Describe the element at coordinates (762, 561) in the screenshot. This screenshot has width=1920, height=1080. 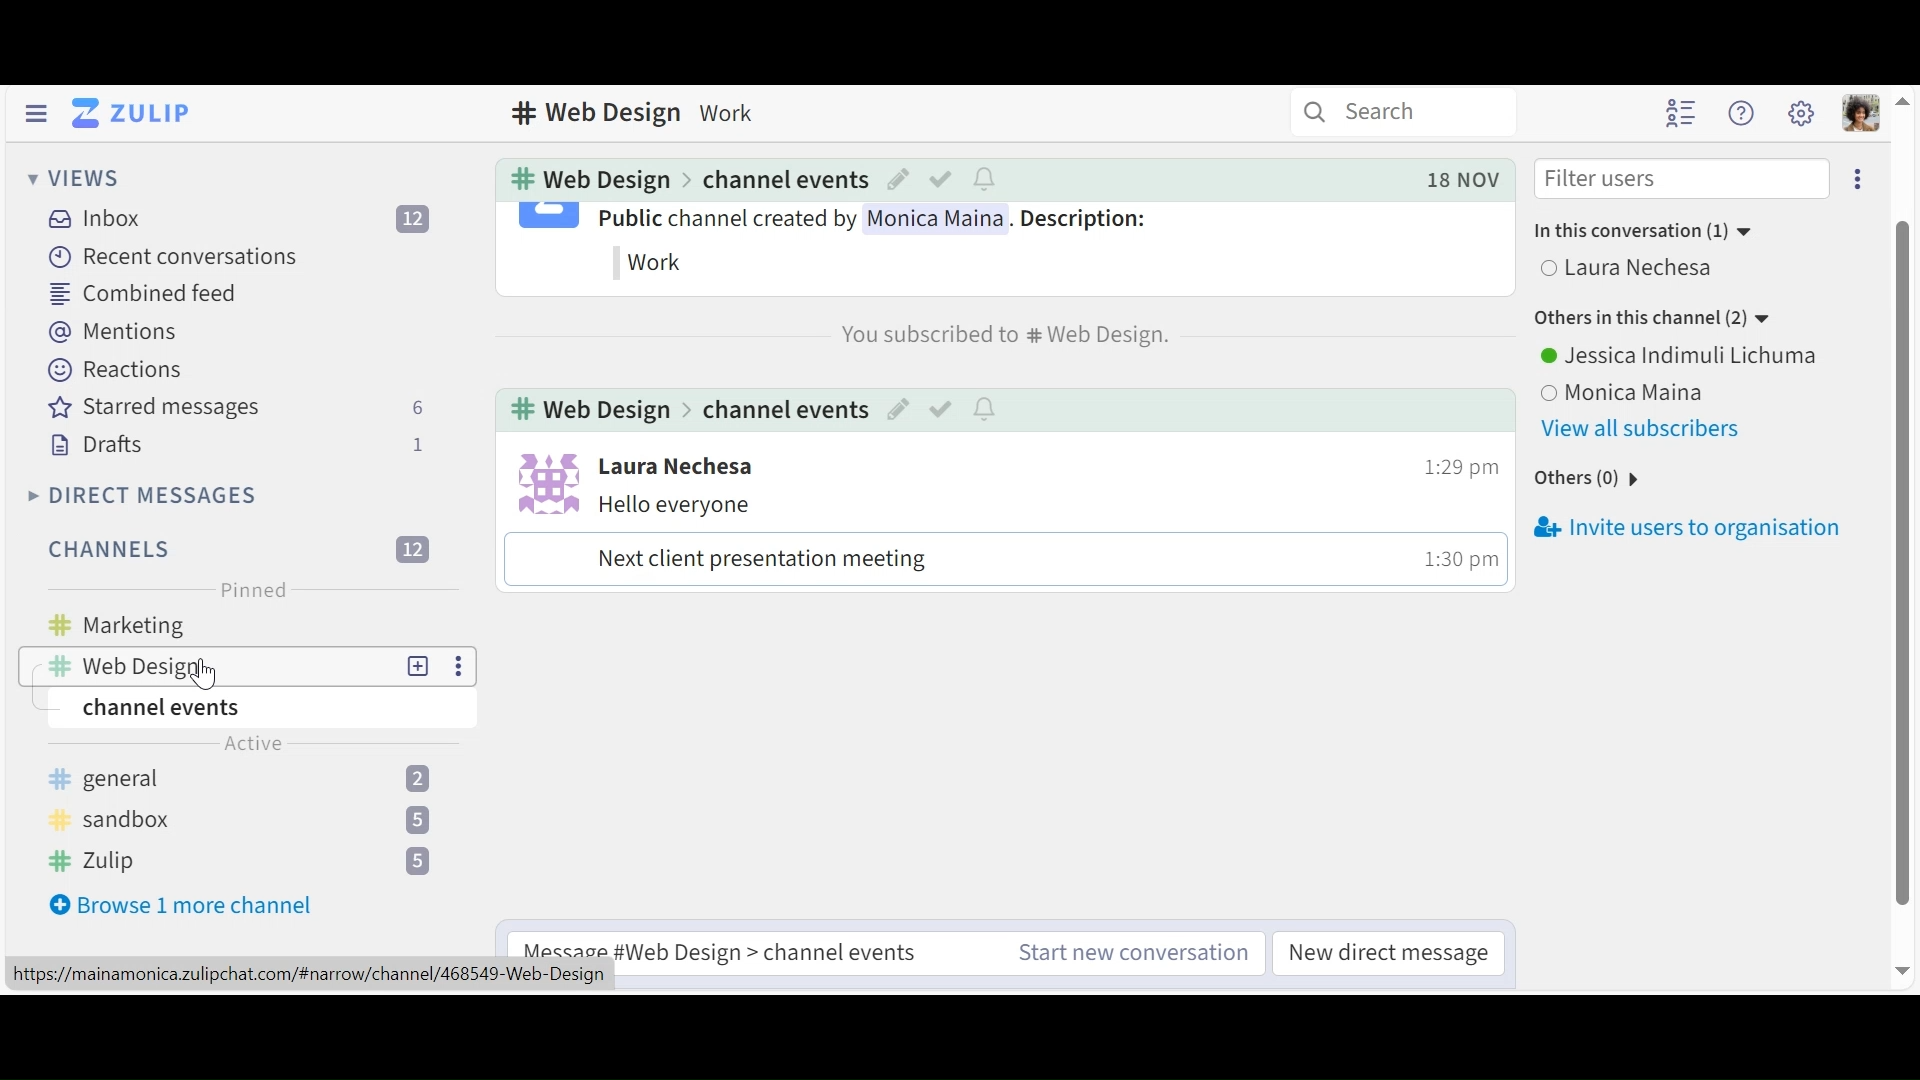
I see `Next client presentation meeting` at that location.